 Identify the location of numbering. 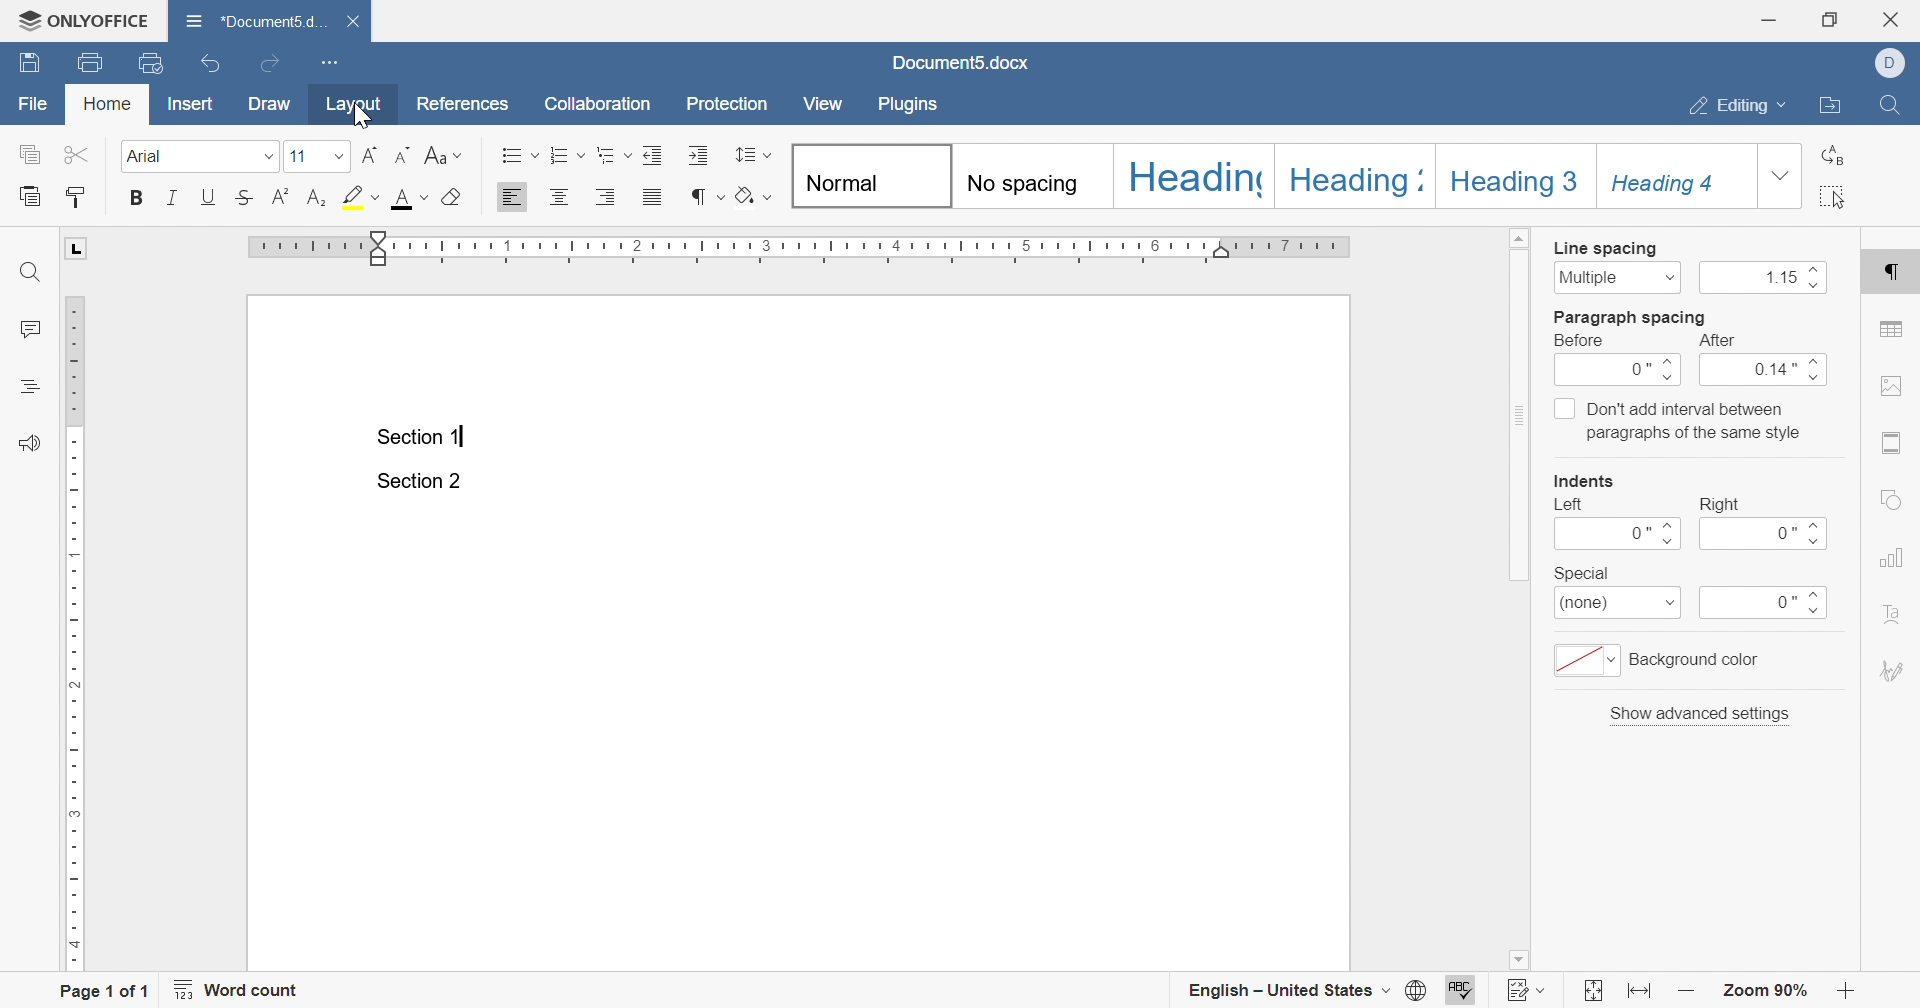
(568, 156).